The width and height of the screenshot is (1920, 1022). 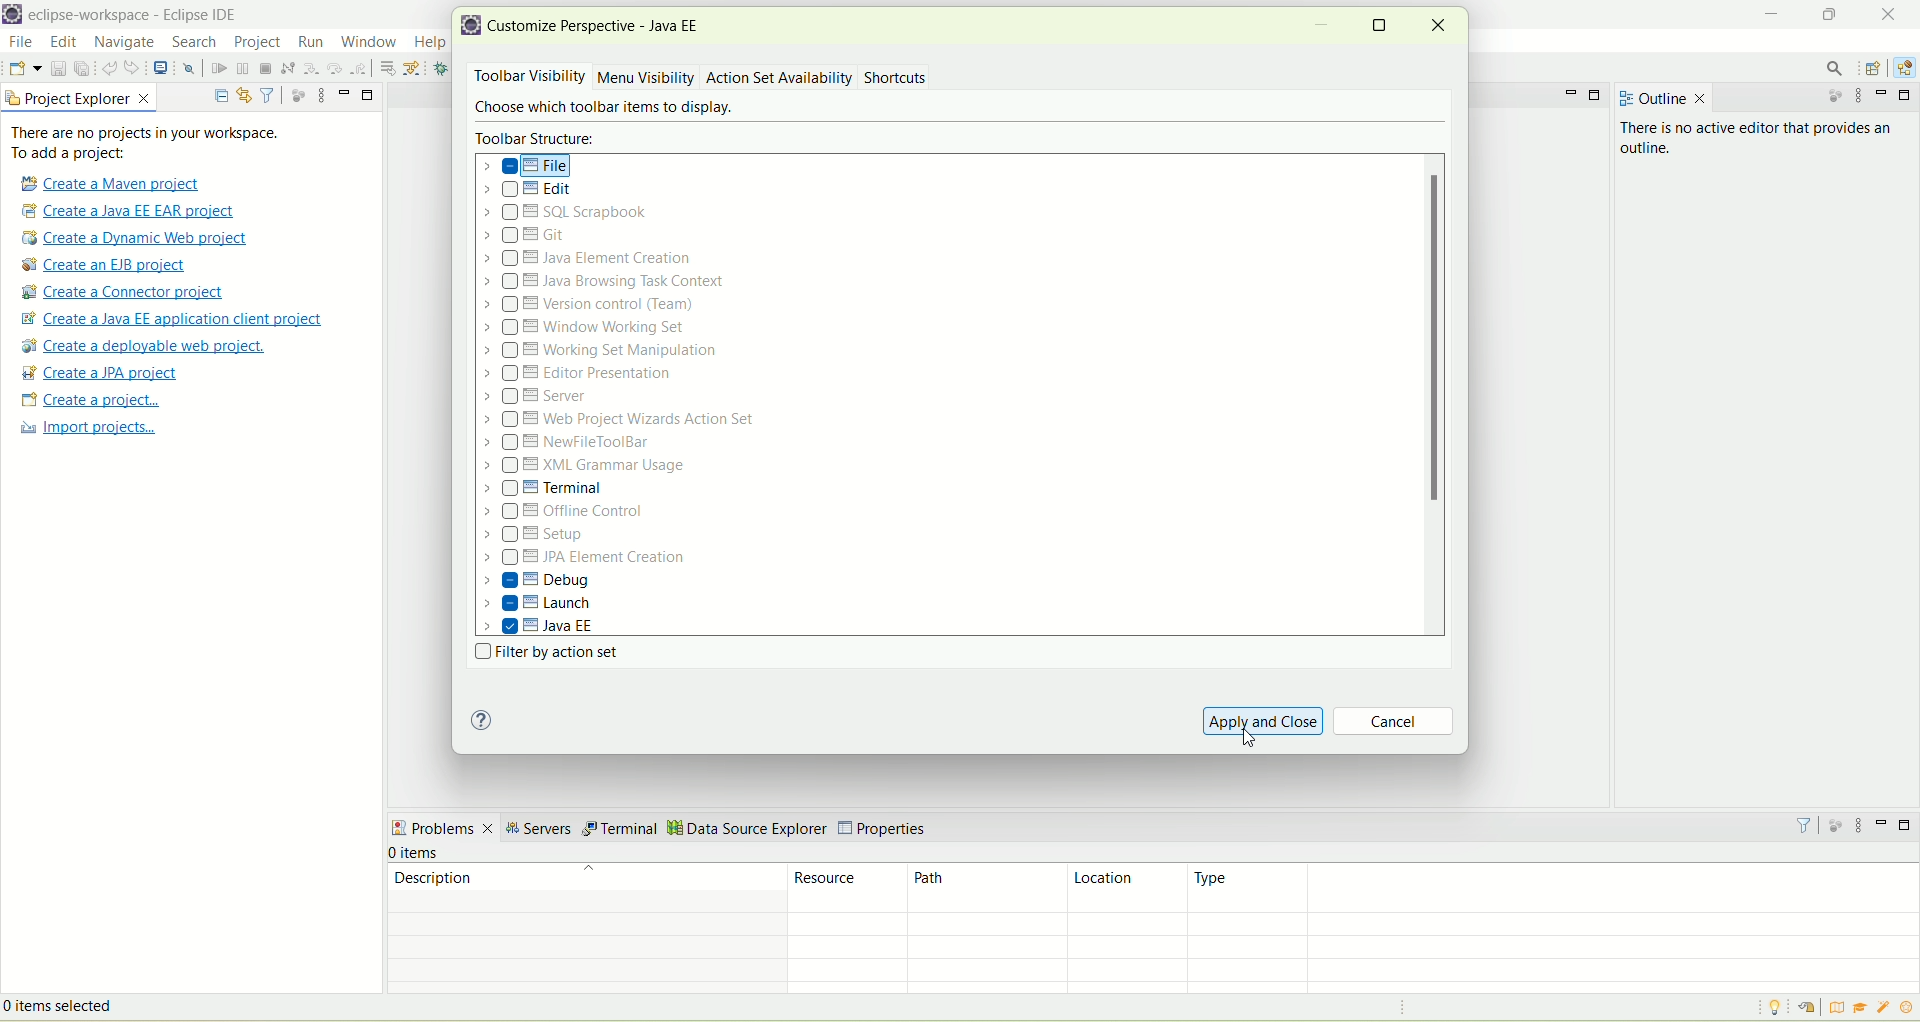 What do you see at coordinates (526, 77) in the screenshot?
I see `toolbar visibility` at bounding box center [526, 77].